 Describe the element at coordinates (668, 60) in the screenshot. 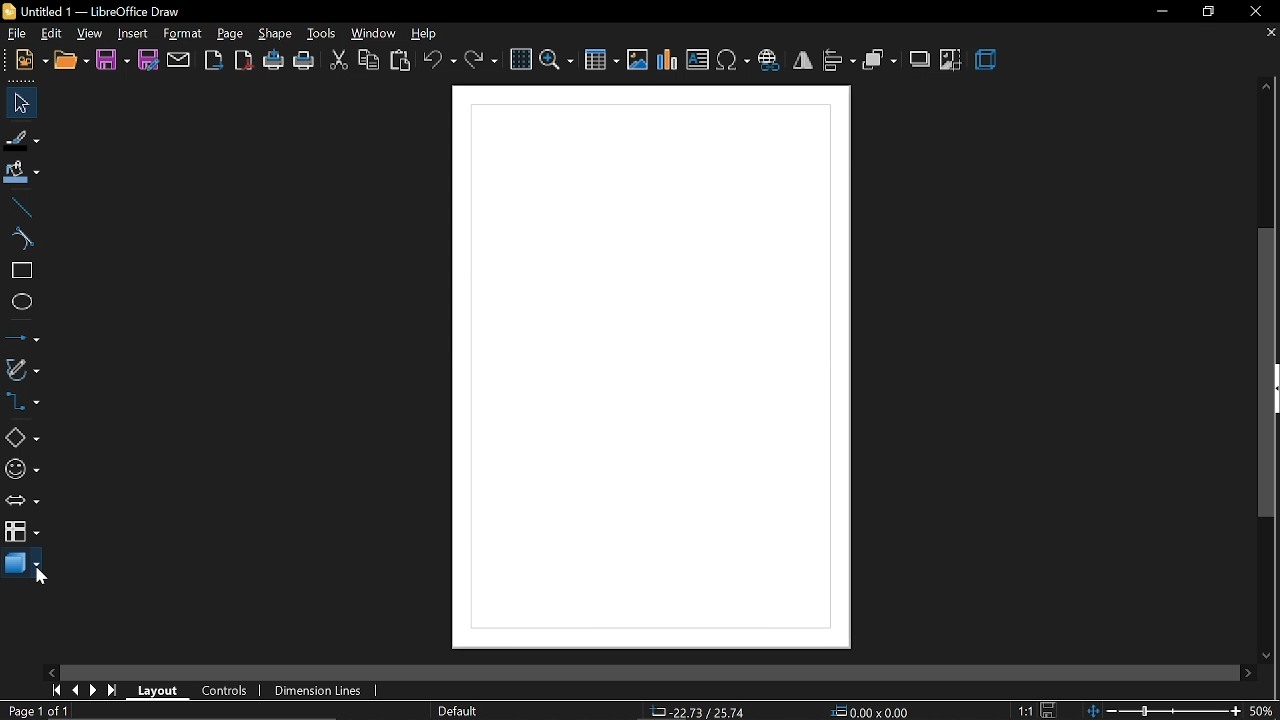

I see `insert chart` at that location.